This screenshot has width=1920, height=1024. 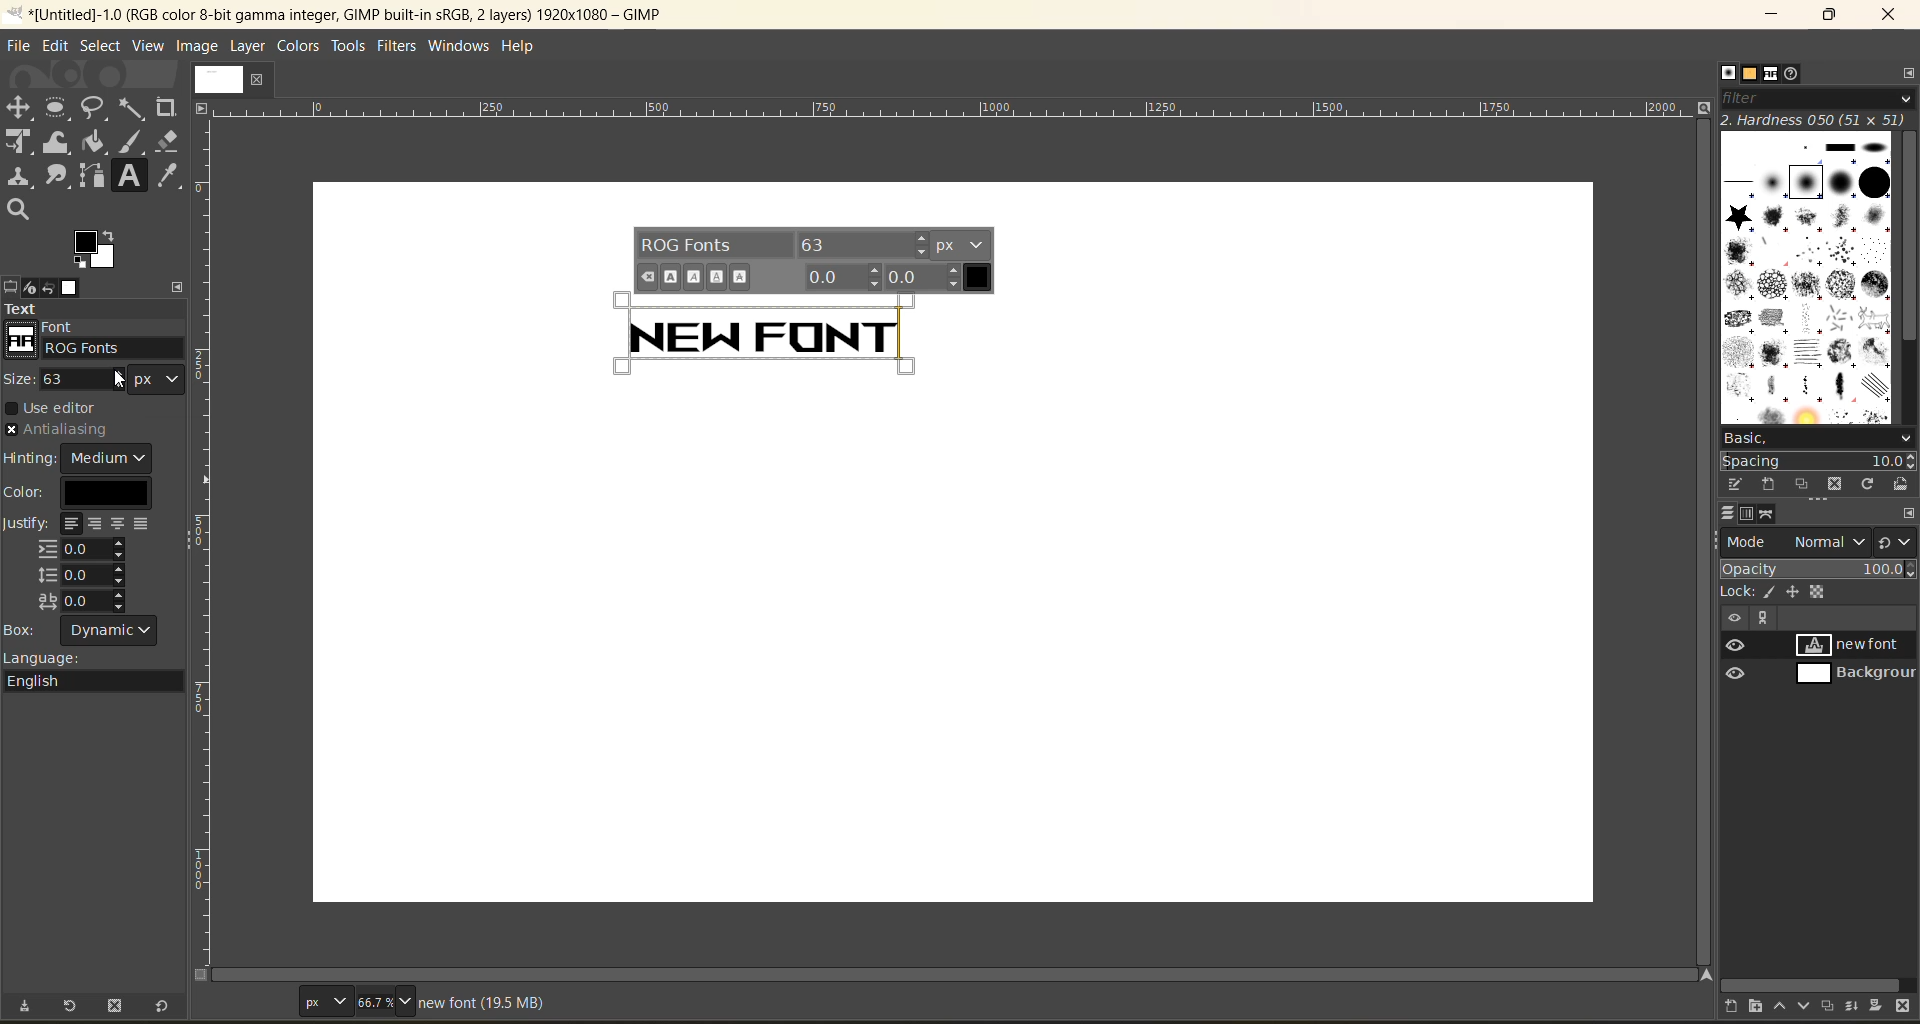 I want to click on open brush as image, so click(x=1901, y=484).